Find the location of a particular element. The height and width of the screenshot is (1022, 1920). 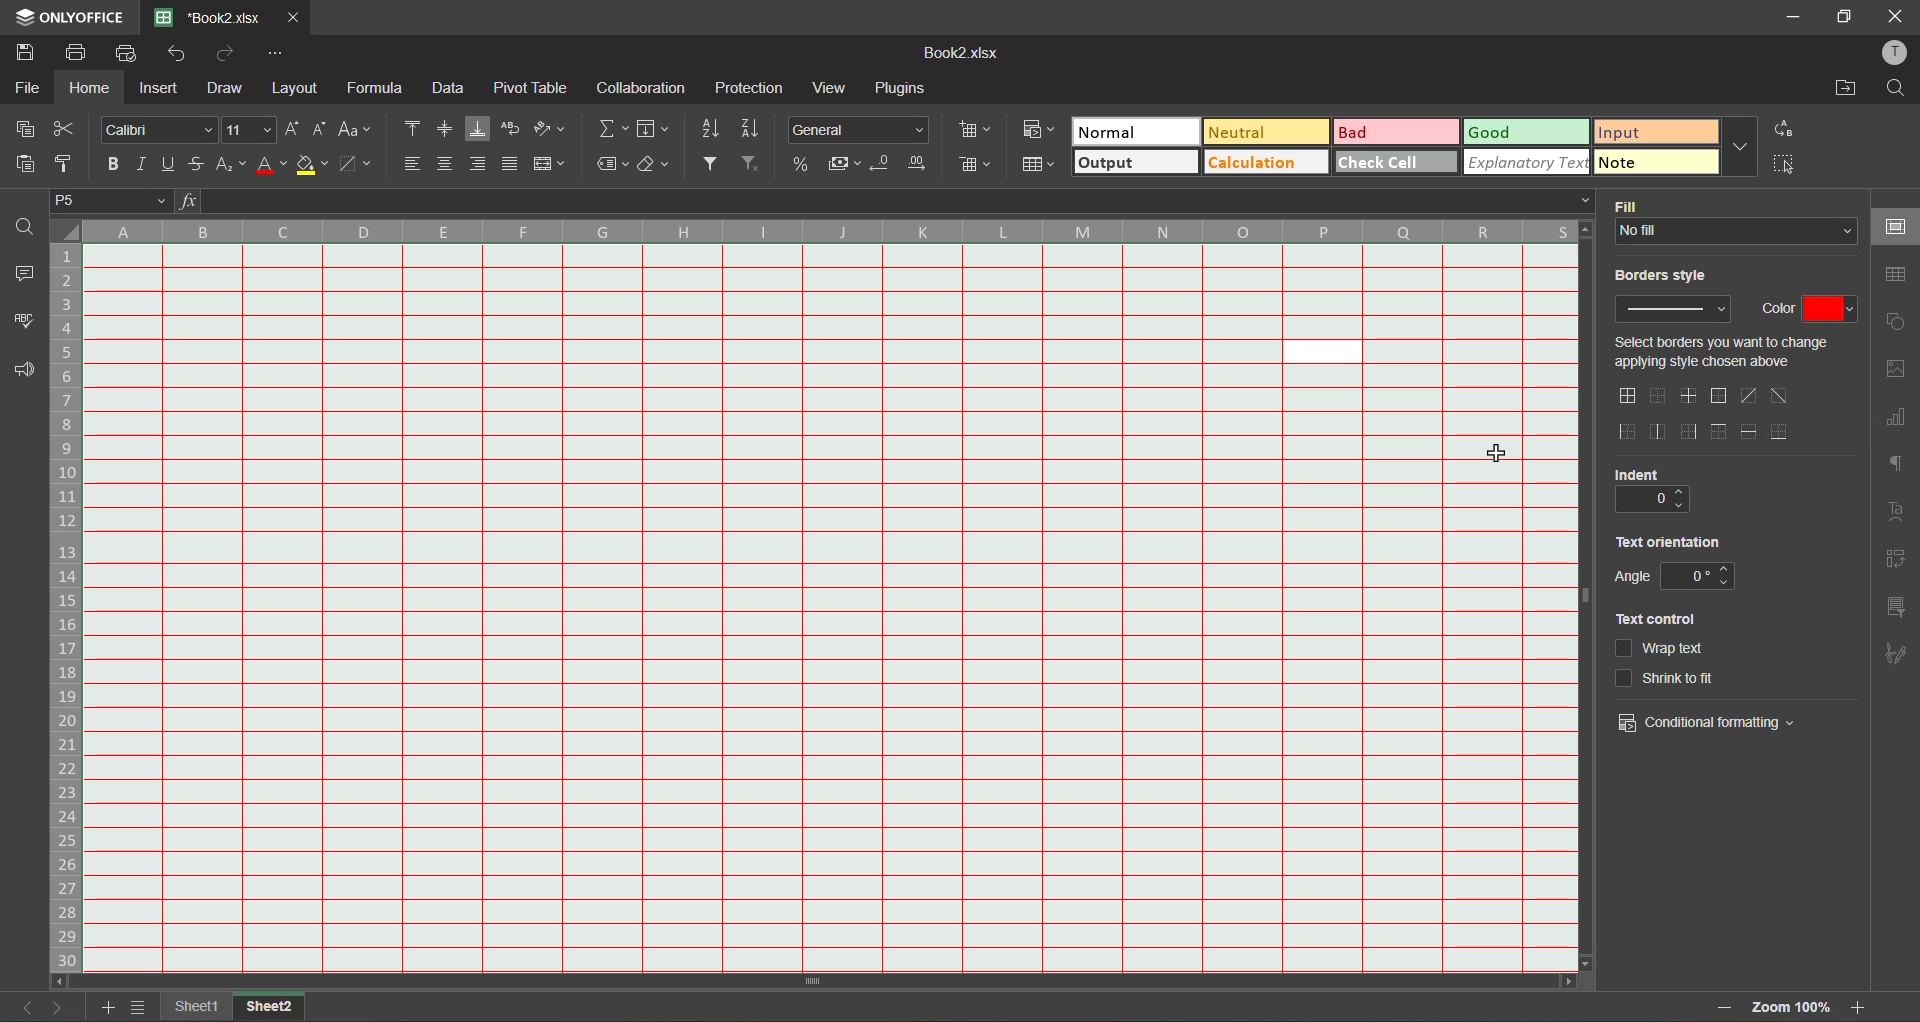

view is located at coordinates (836, 87).